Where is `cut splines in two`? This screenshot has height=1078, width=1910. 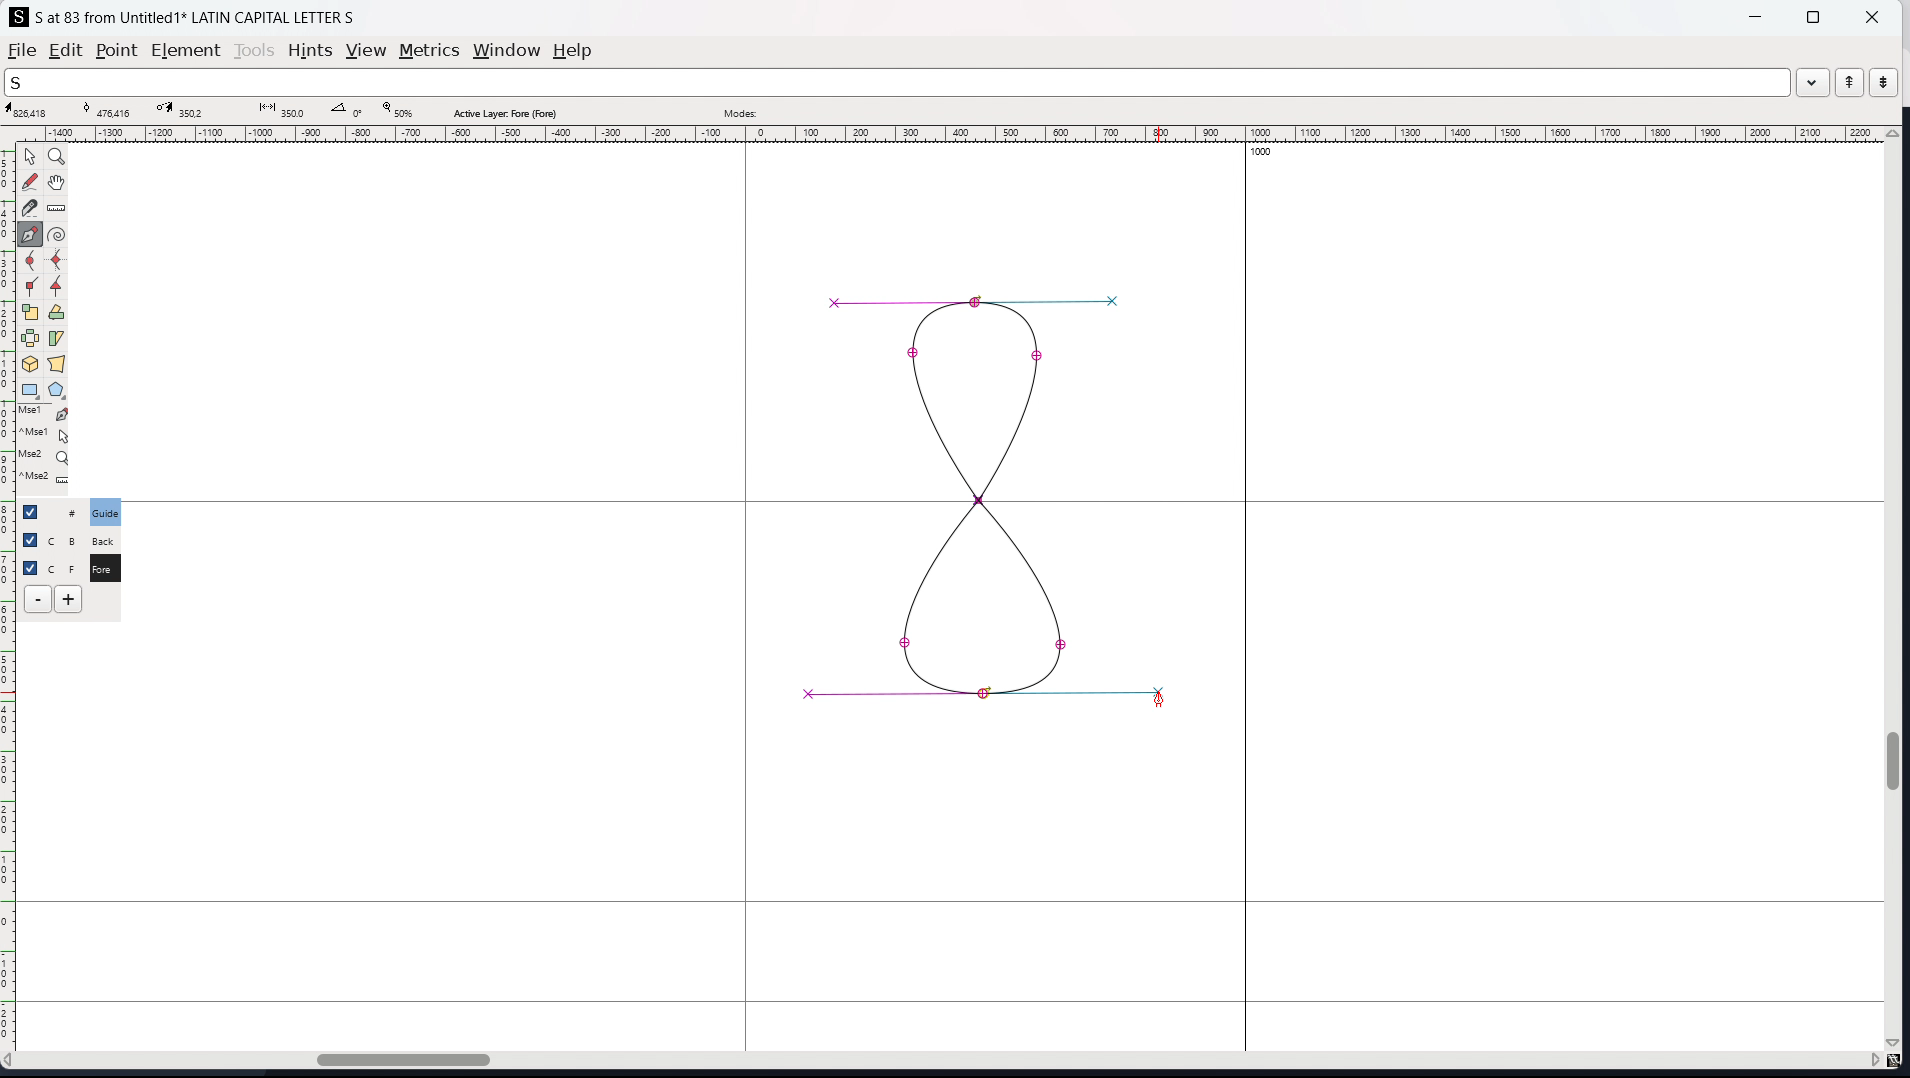 cut splines in two is located at coordinates (30, 208).